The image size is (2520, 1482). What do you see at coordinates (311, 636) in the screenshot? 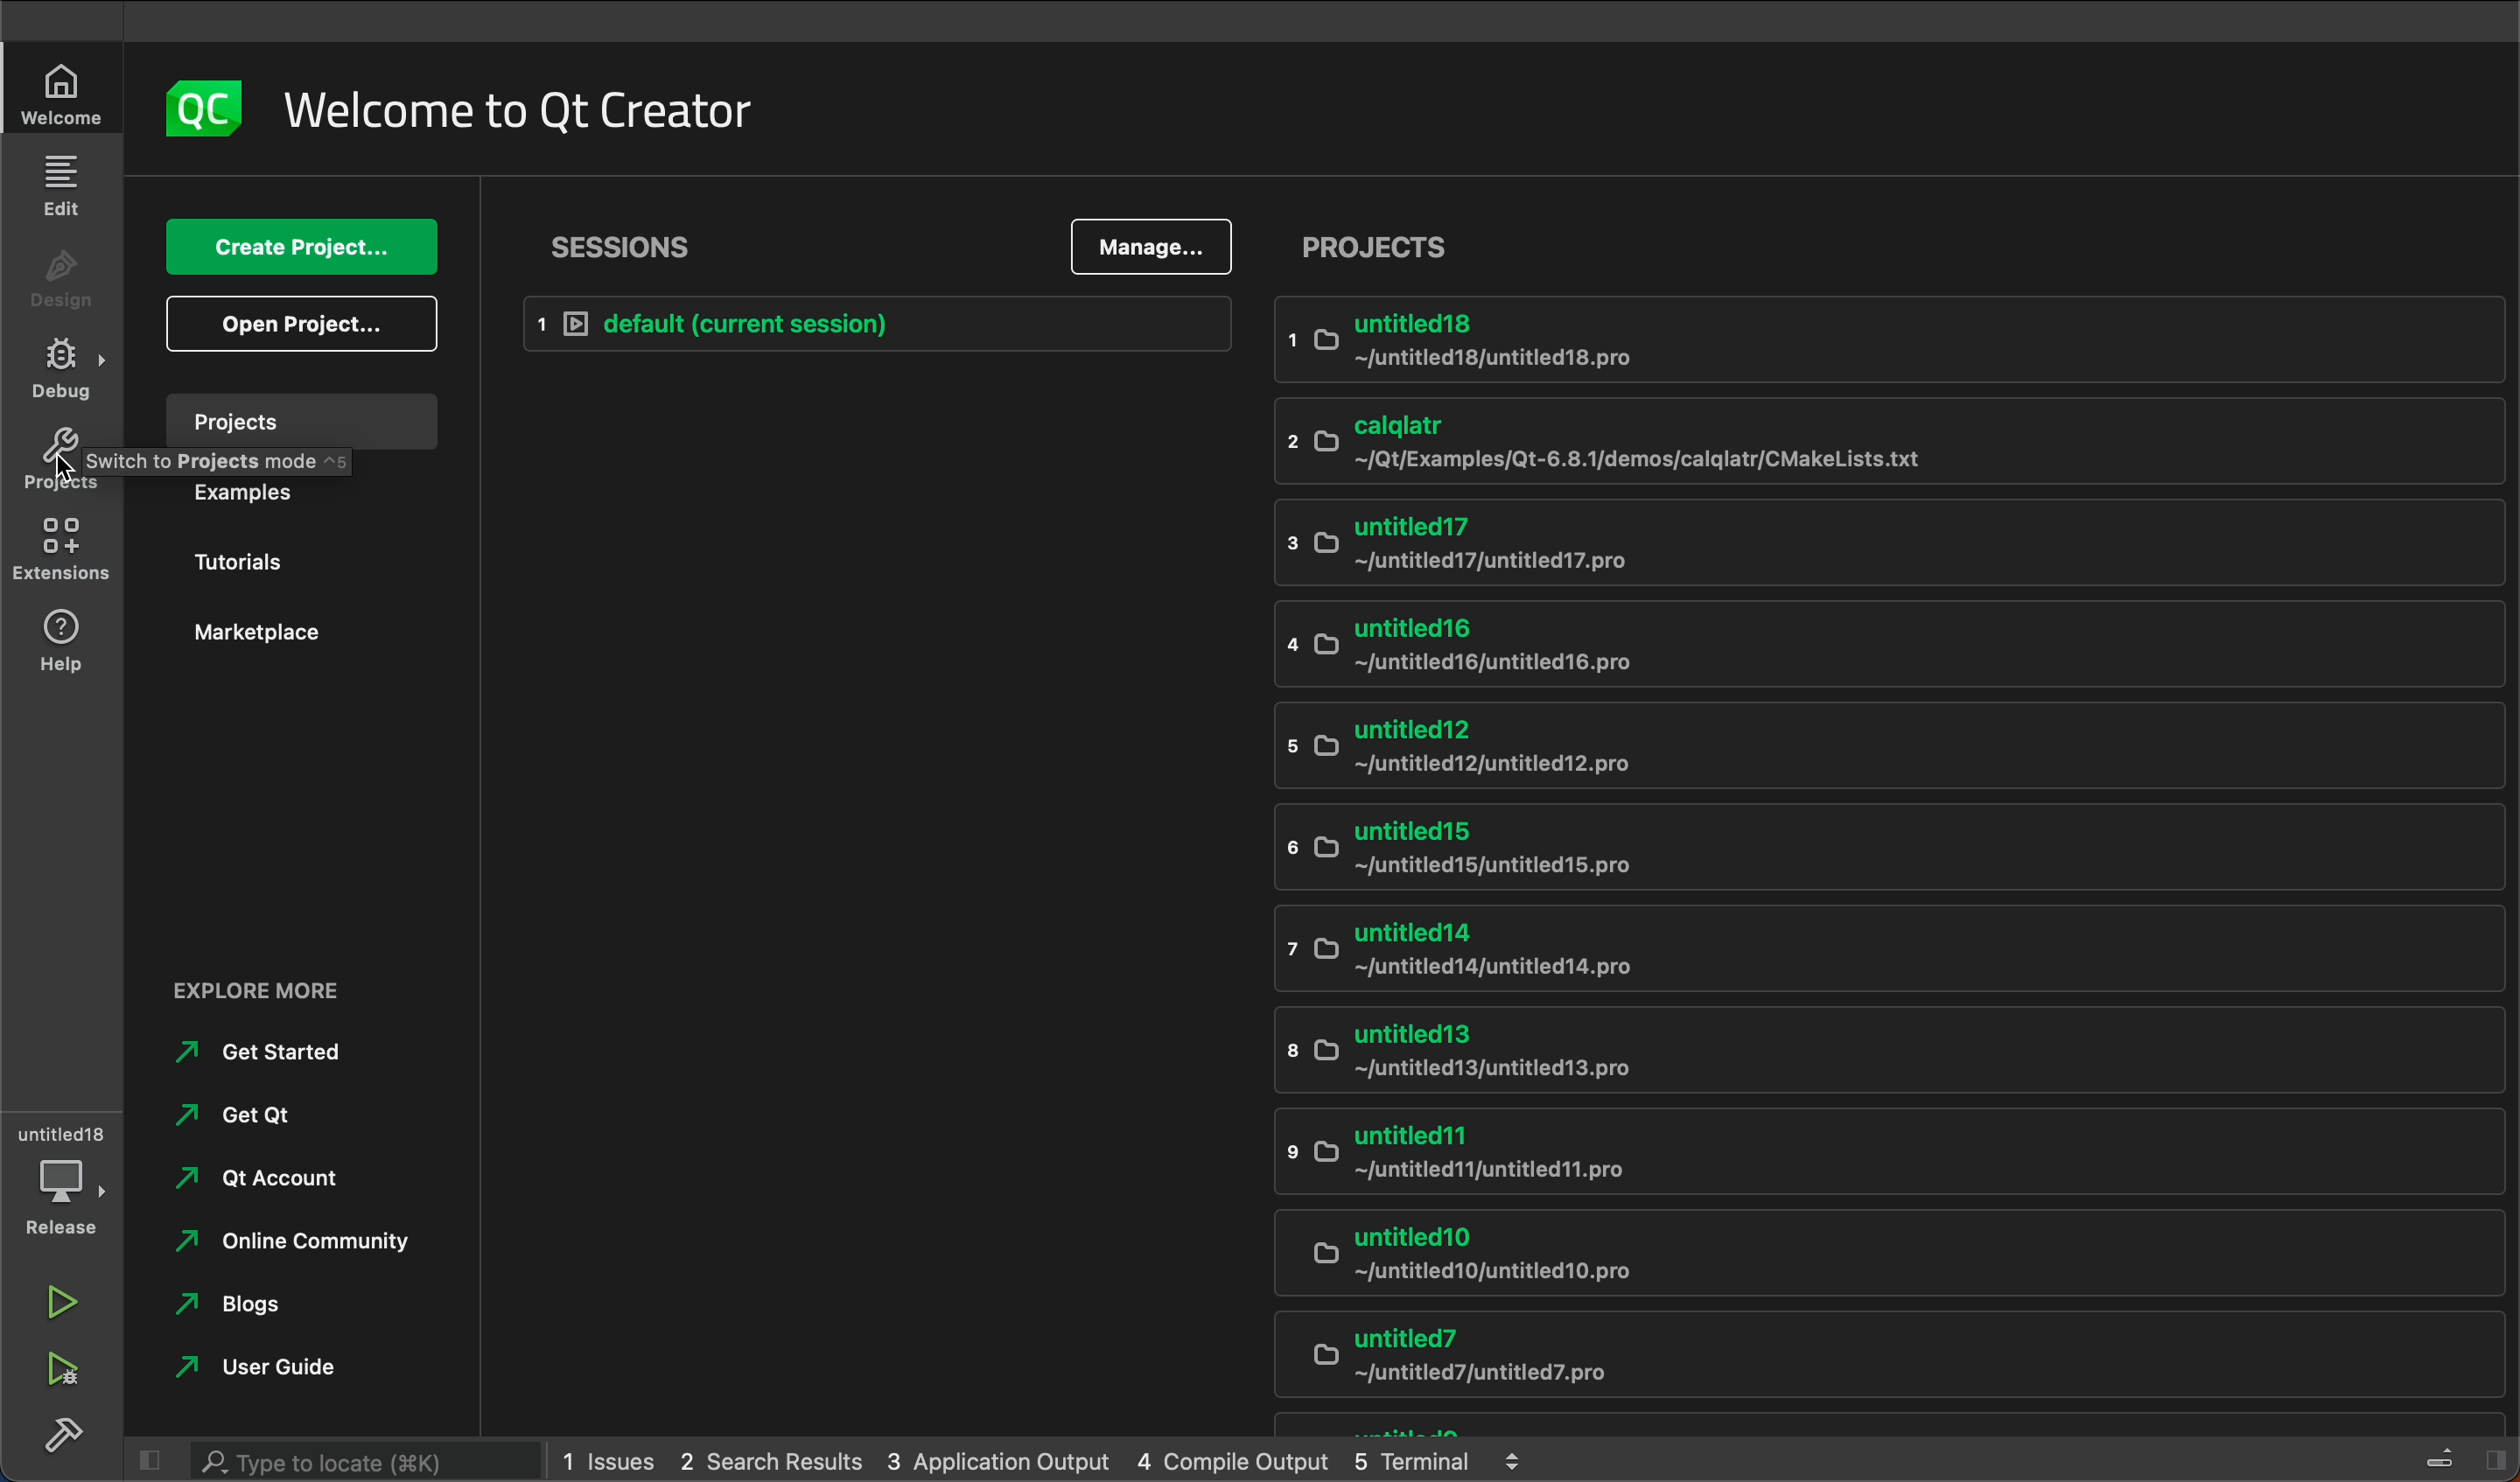
I see `marketplace` at bounding box center [311, 636].